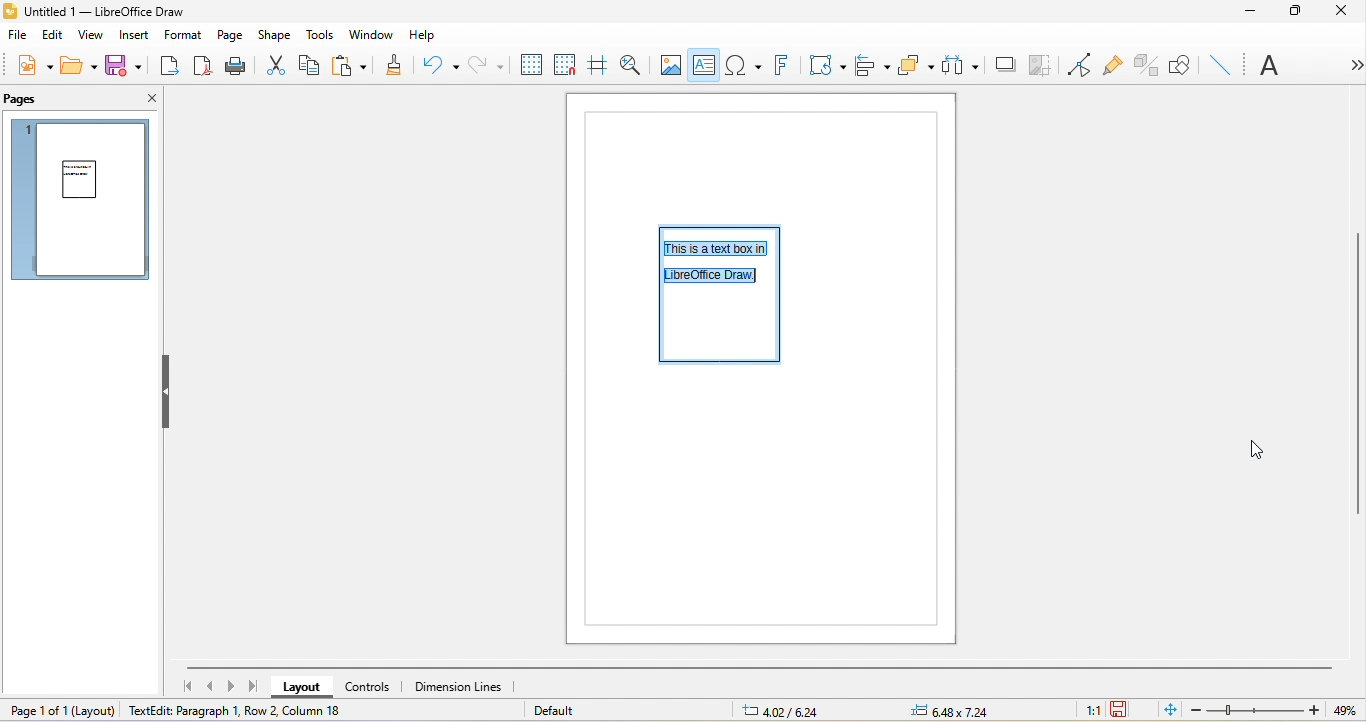 This screenshot has width=1366, height=722. I want to click on more option, so click(1347, 65).